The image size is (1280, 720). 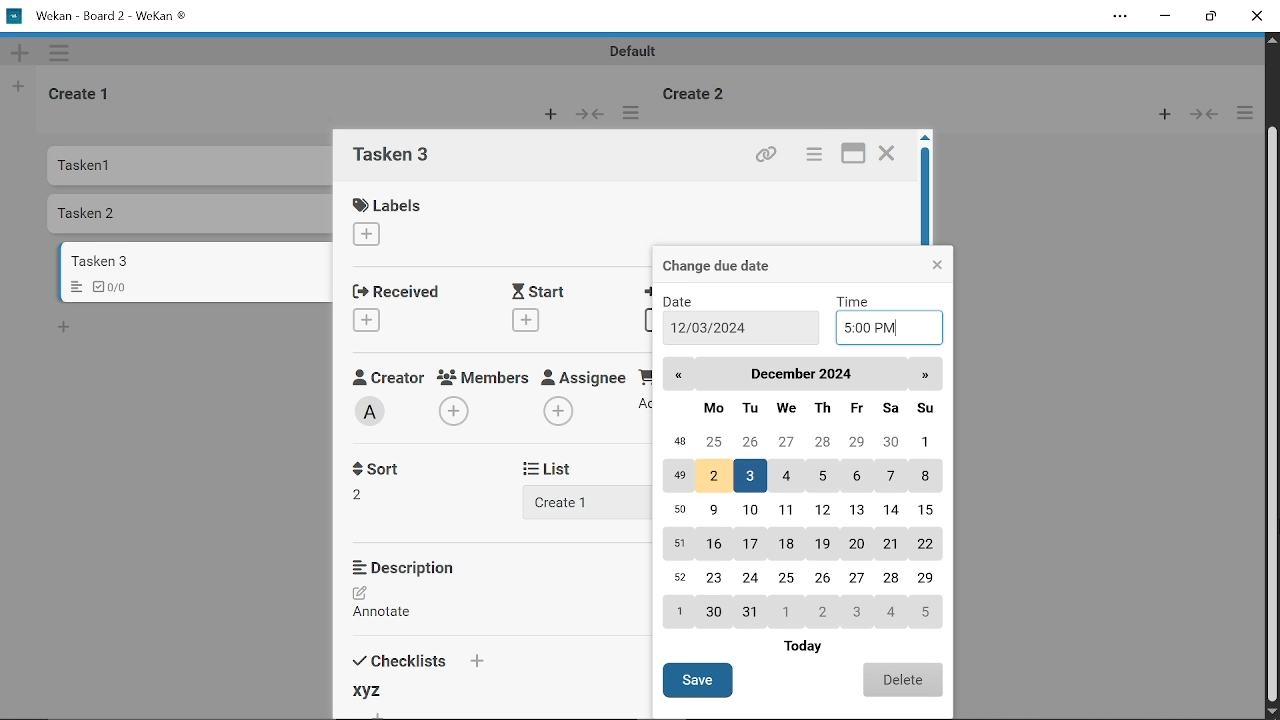 What do you see at coordinates (635, 113) in the screenshot?
I see `More` at bounding box center [635, 113].